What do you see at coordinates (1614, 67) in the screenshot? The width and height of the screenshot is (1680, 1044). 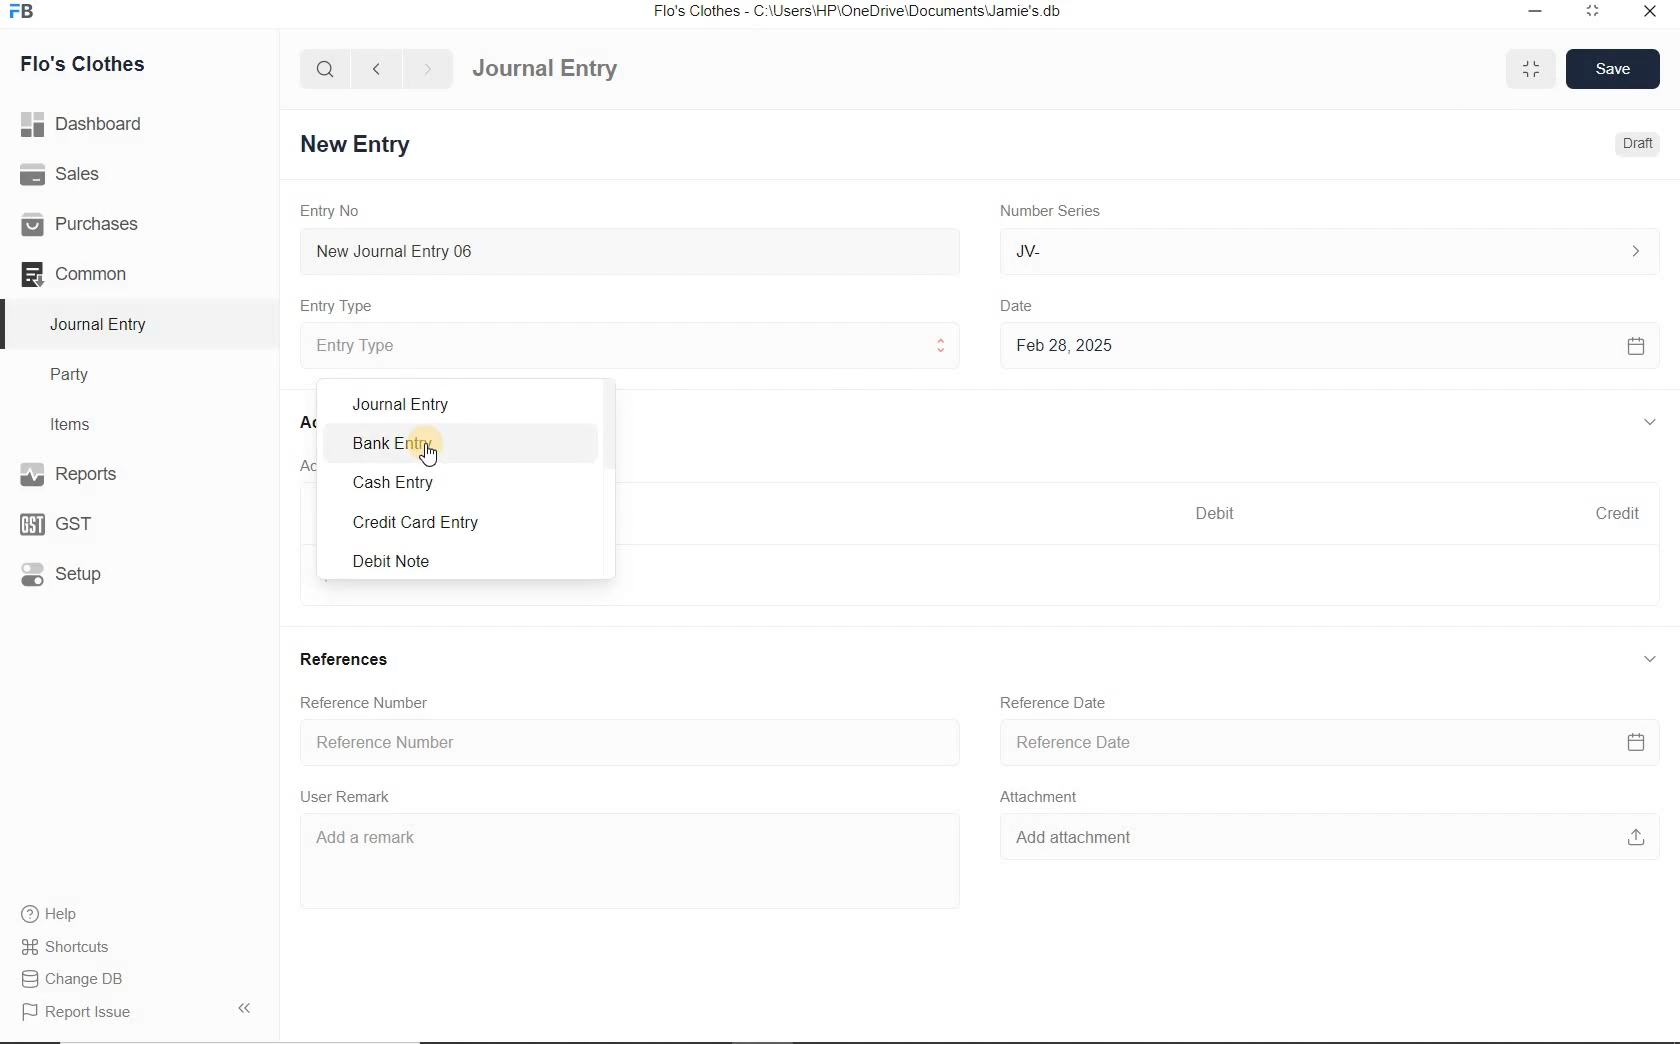 I see `Save` at bounding box center [1614, 67].